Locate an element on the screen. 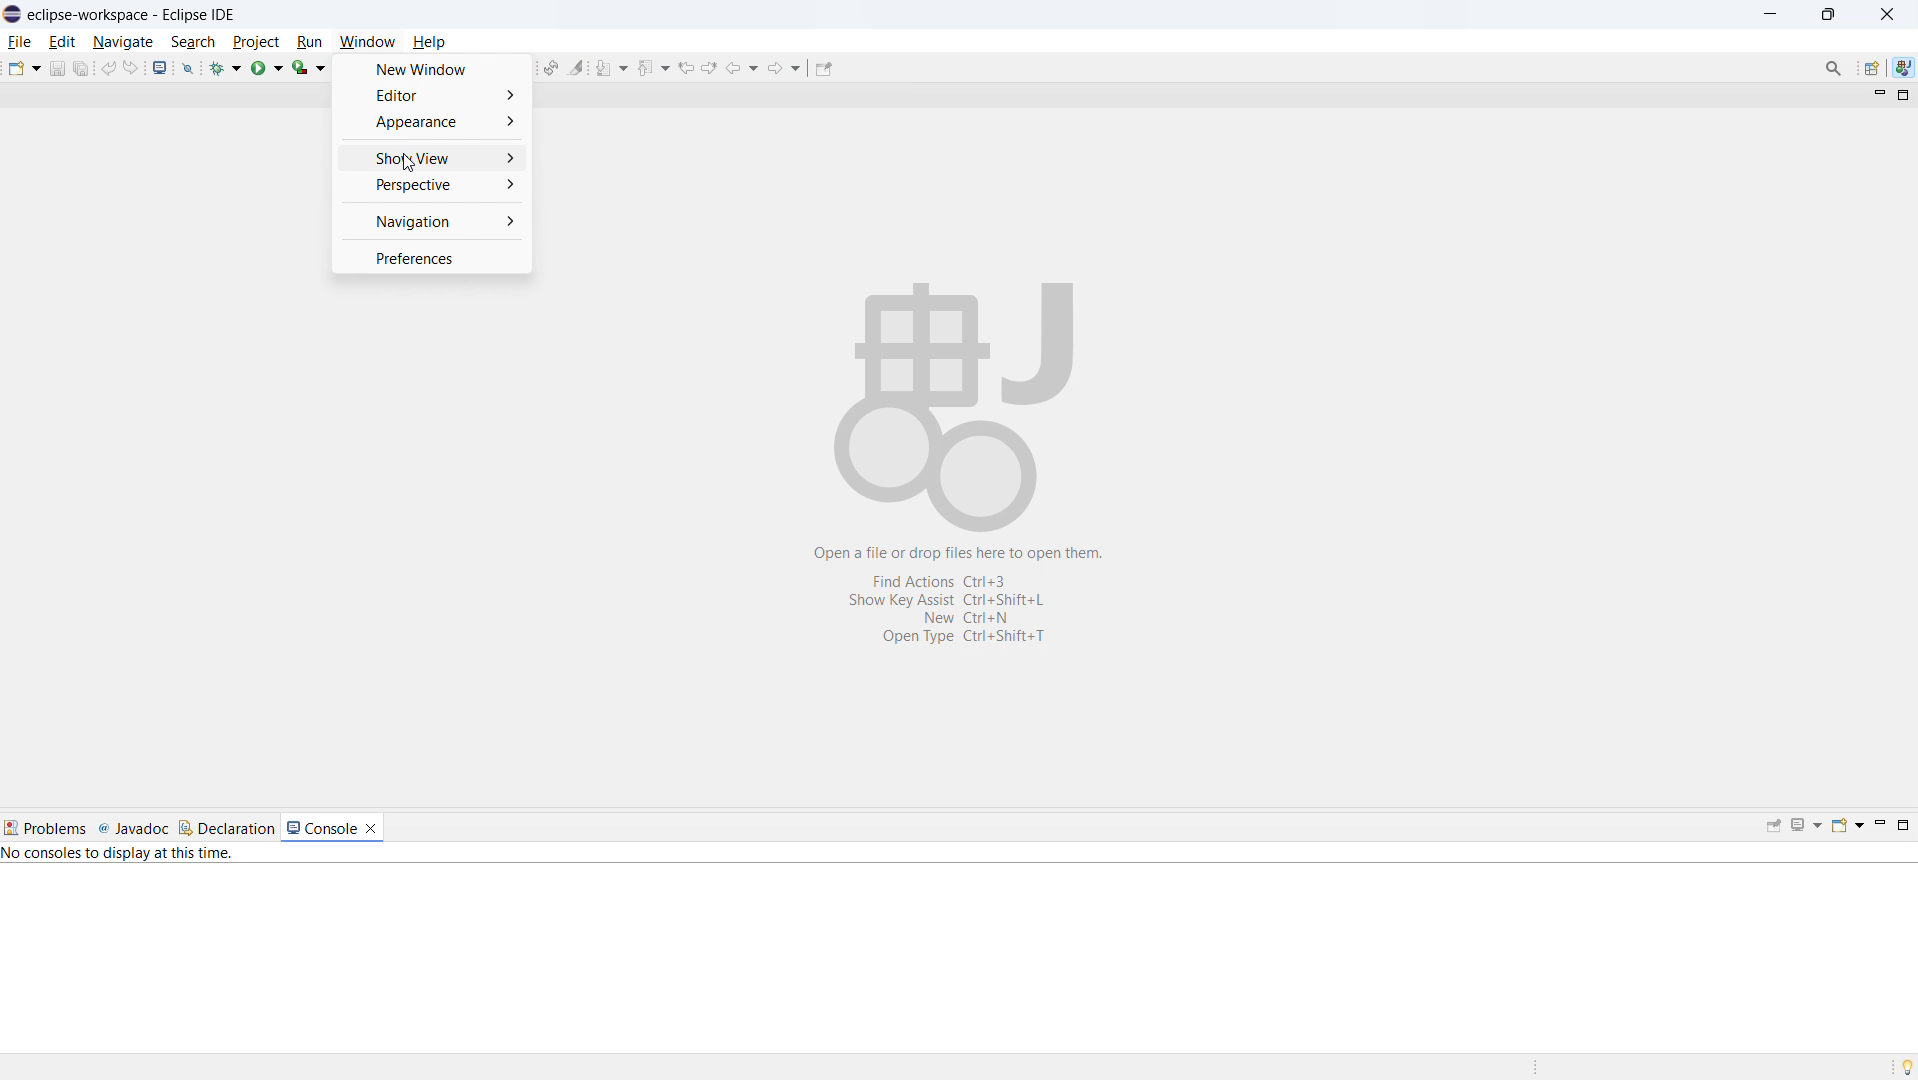 Image resolution: width=1918 pixels, height=1080 pixels. appearance is located at coordinates (433, 121).